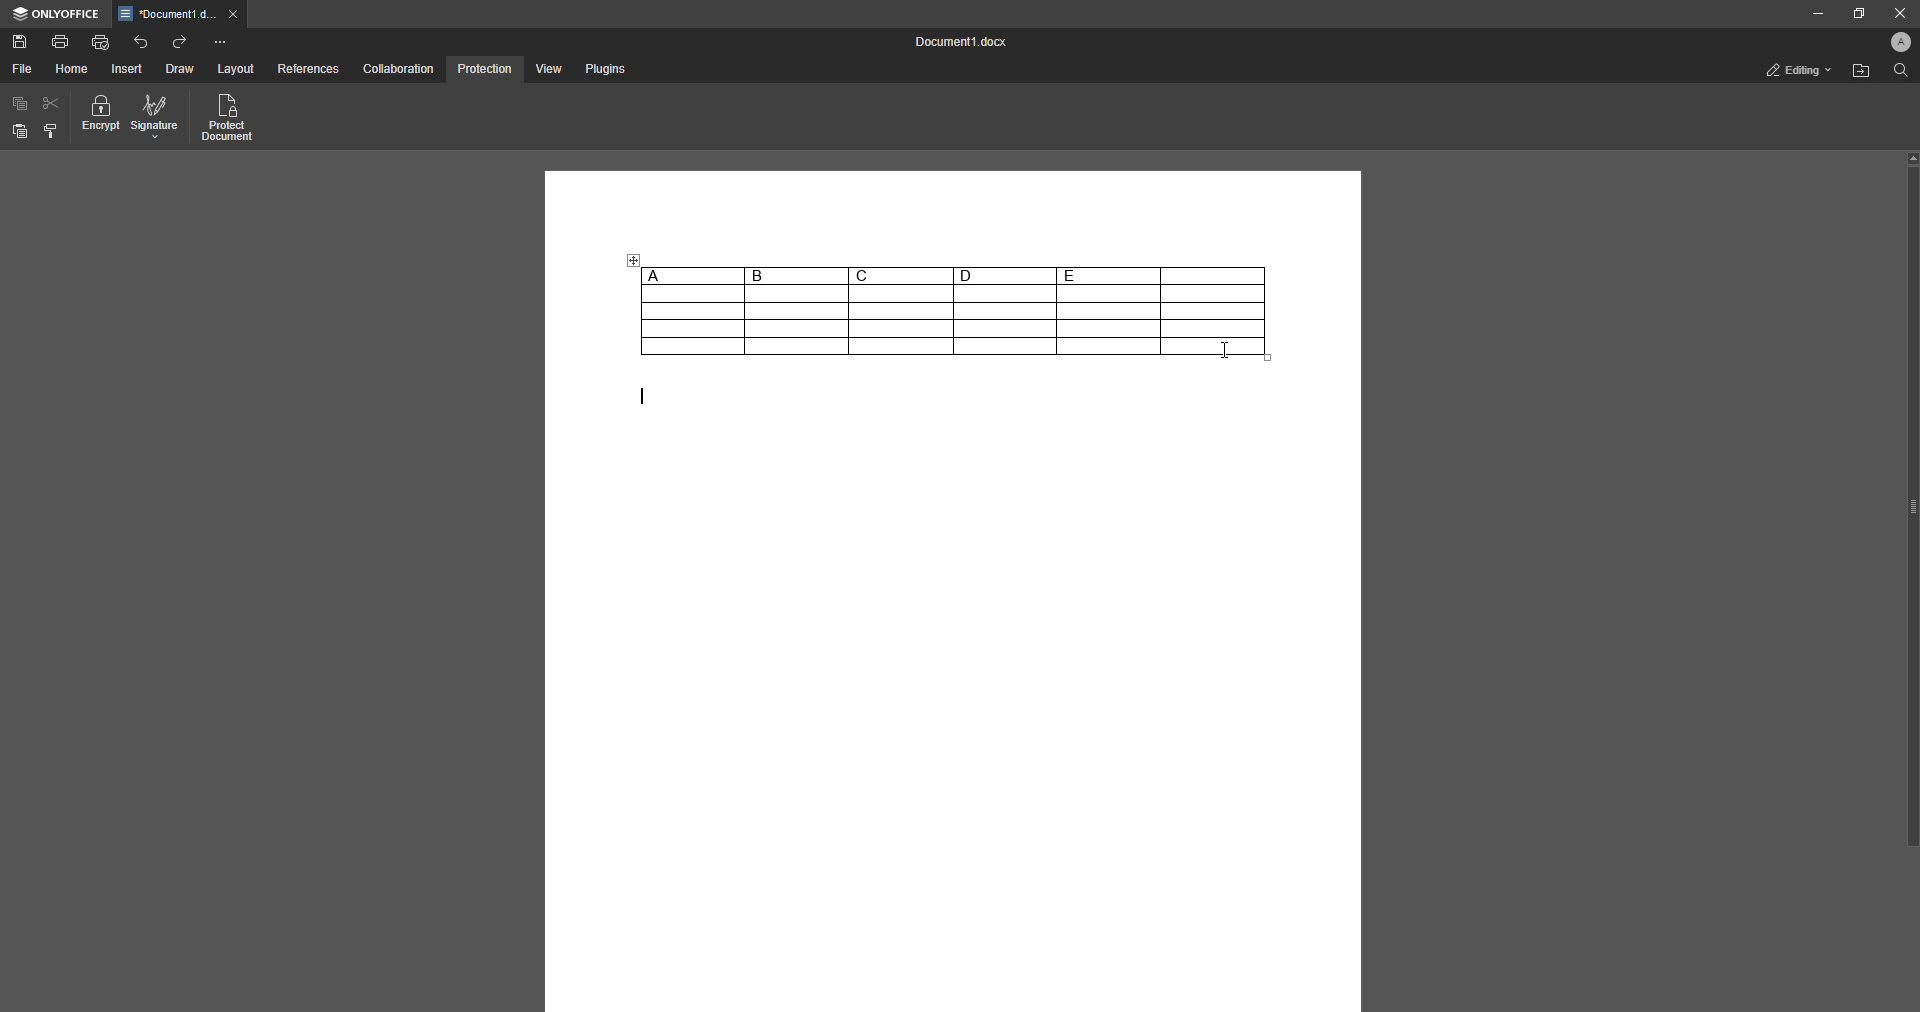 The image size is (1920, 1012). What do you see at coordinates (20, 132) in the screenshot?
I see `Paste` at bounding box center [20, 132].